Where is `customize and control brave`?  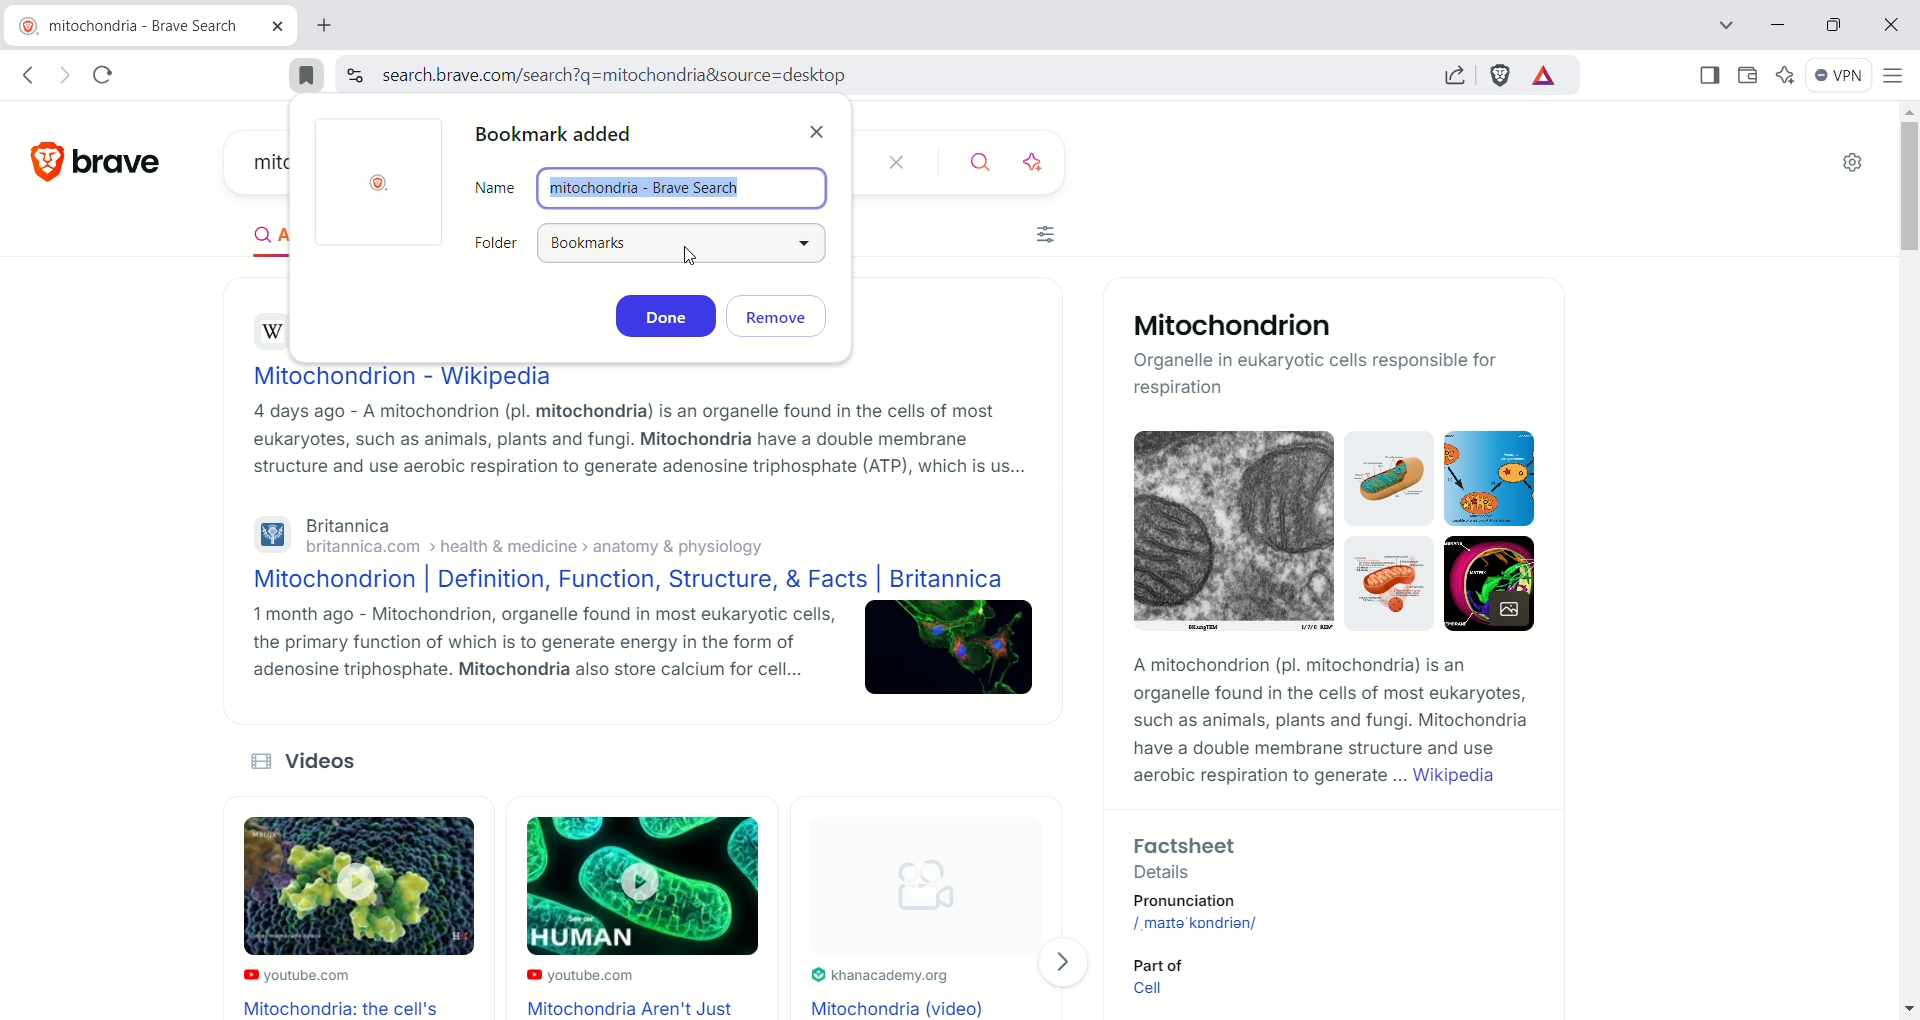 customize and control brave is located at coordinates (1894, 75).